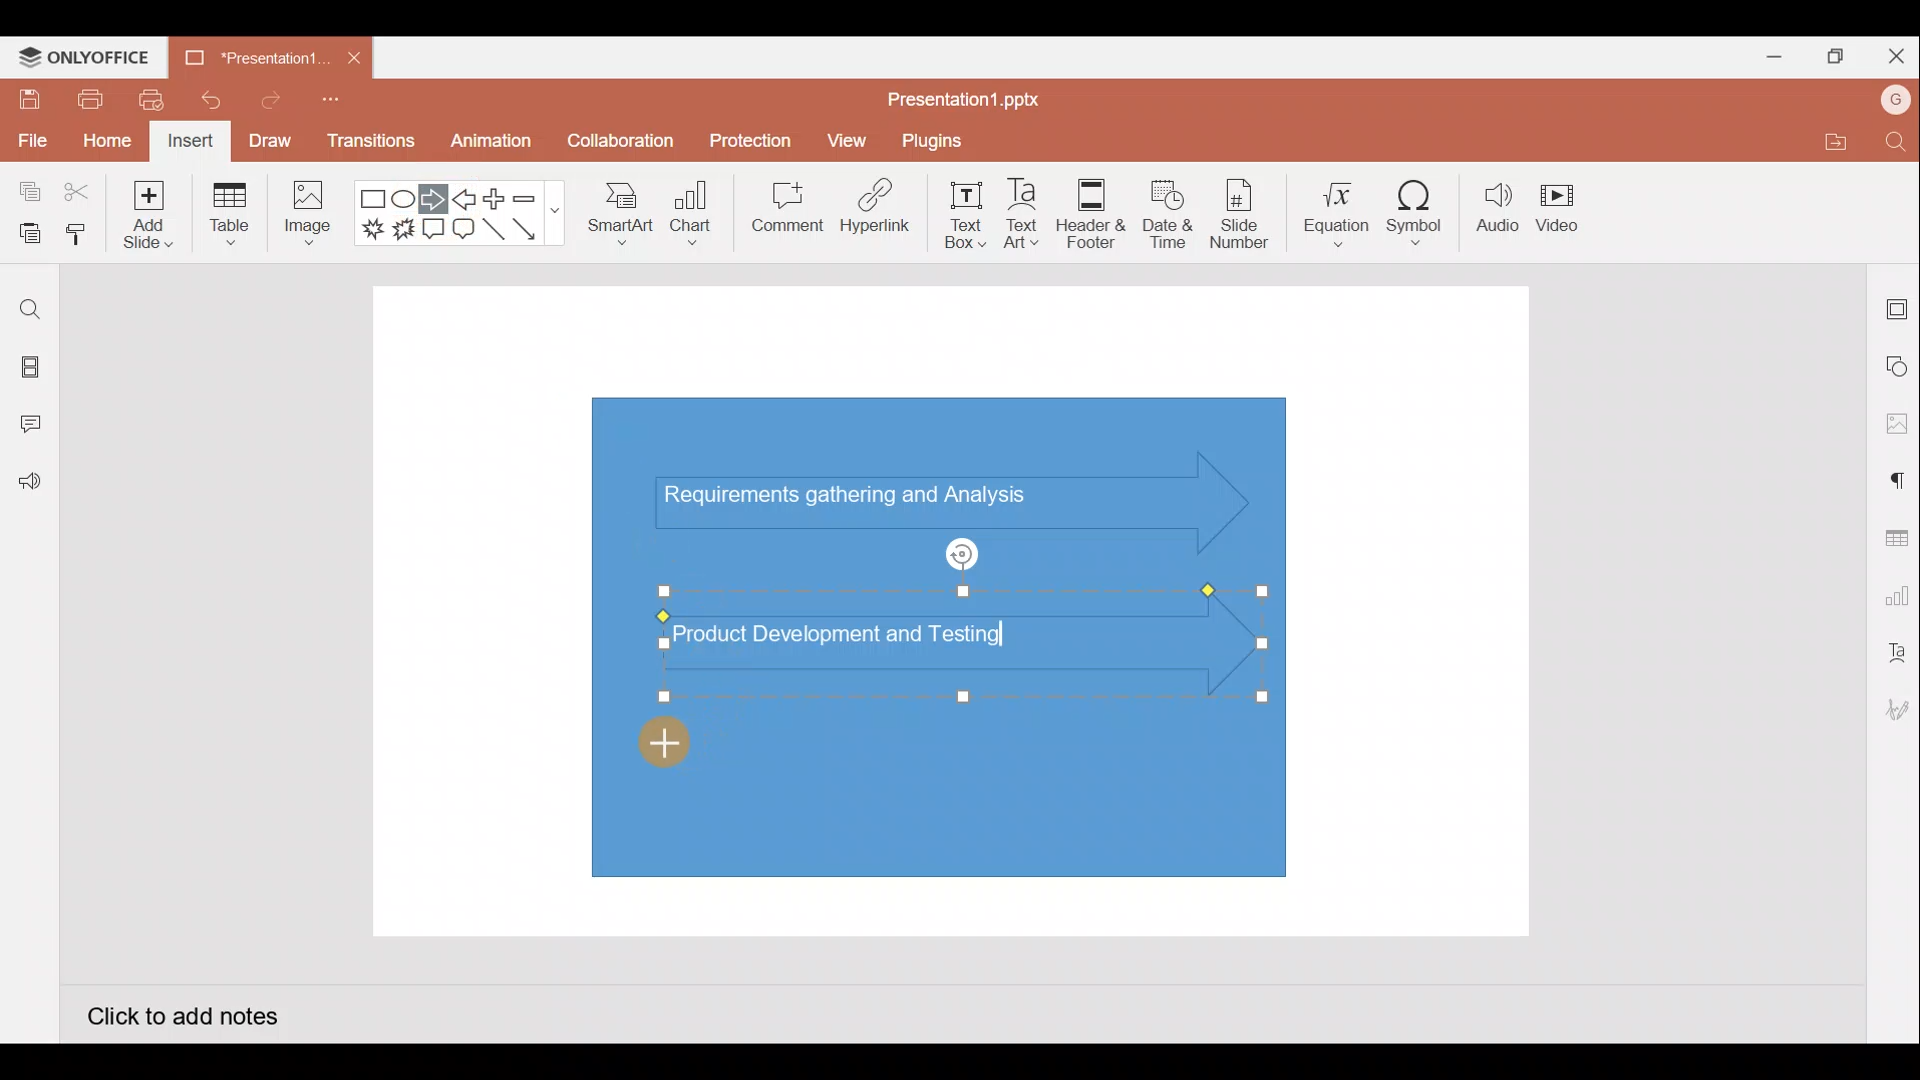 The image size is (1920, 1080). Describe the element at coordinates (35, 426) in the screenshot. I see `Comments` at that location.